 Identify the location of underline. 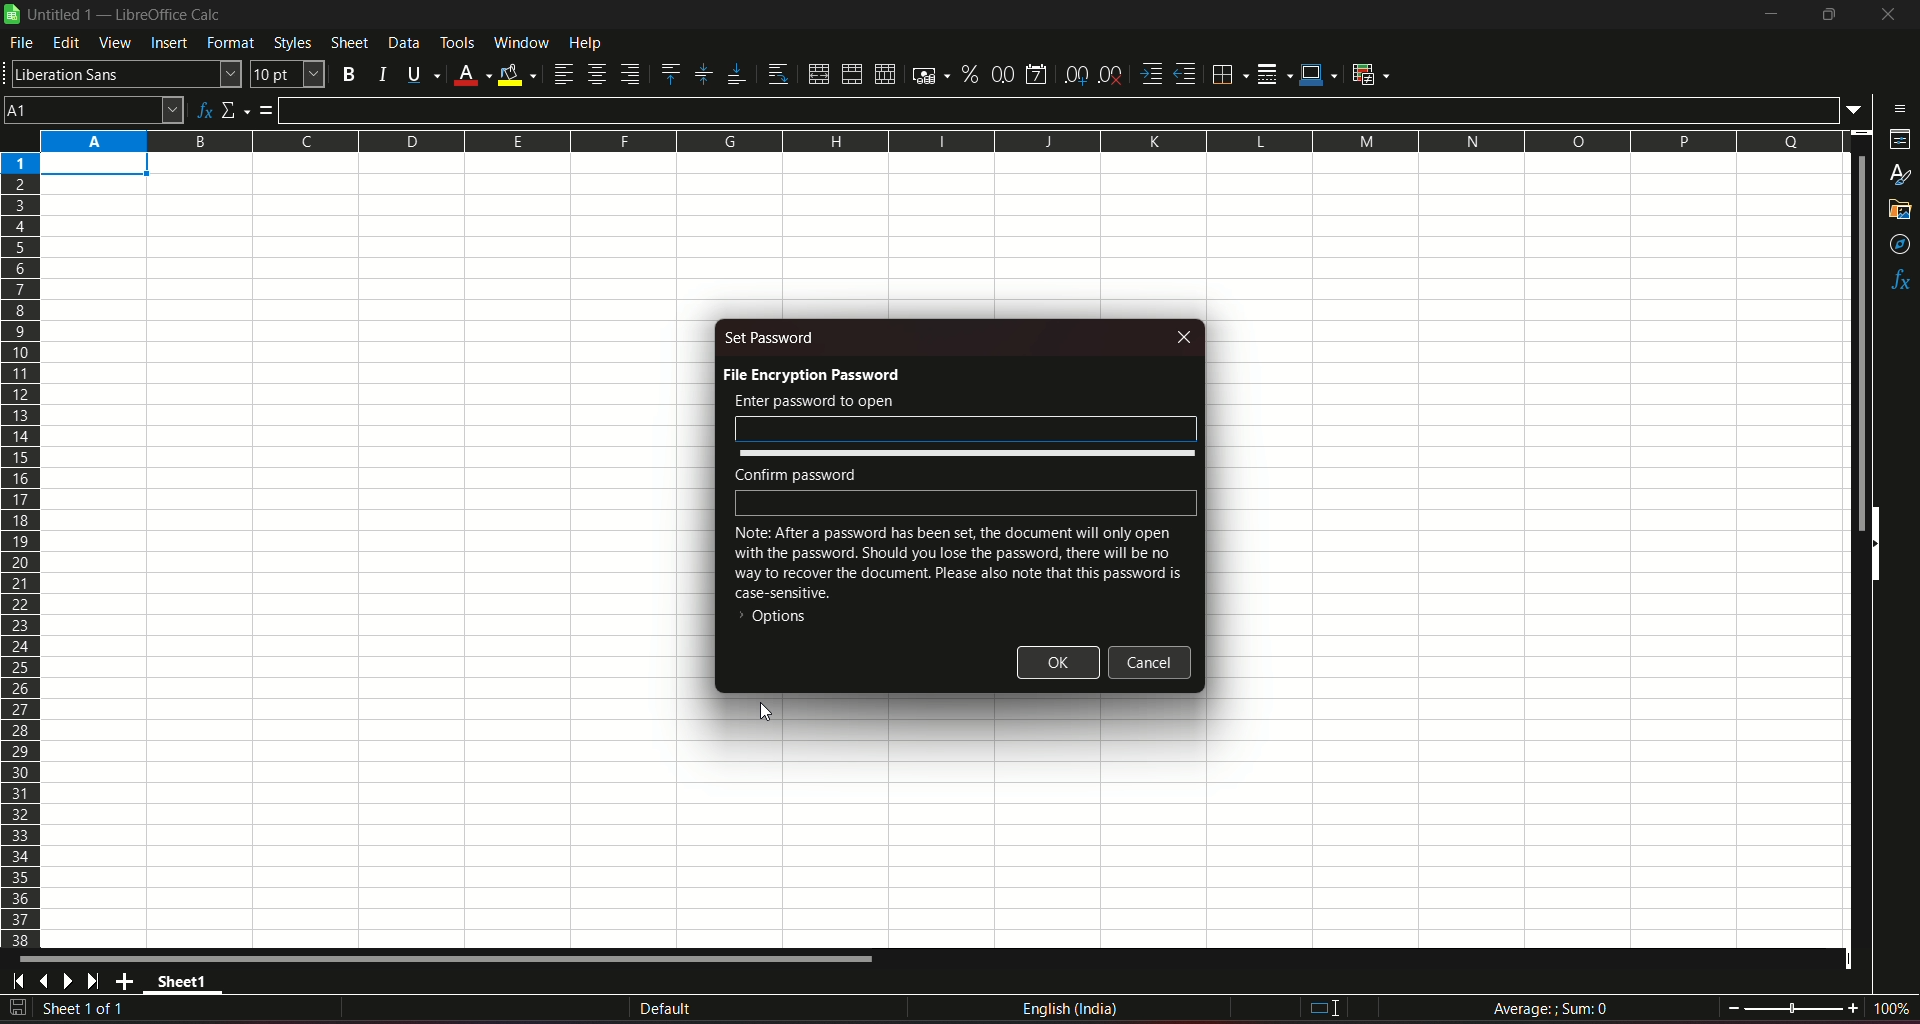
(419, 73).